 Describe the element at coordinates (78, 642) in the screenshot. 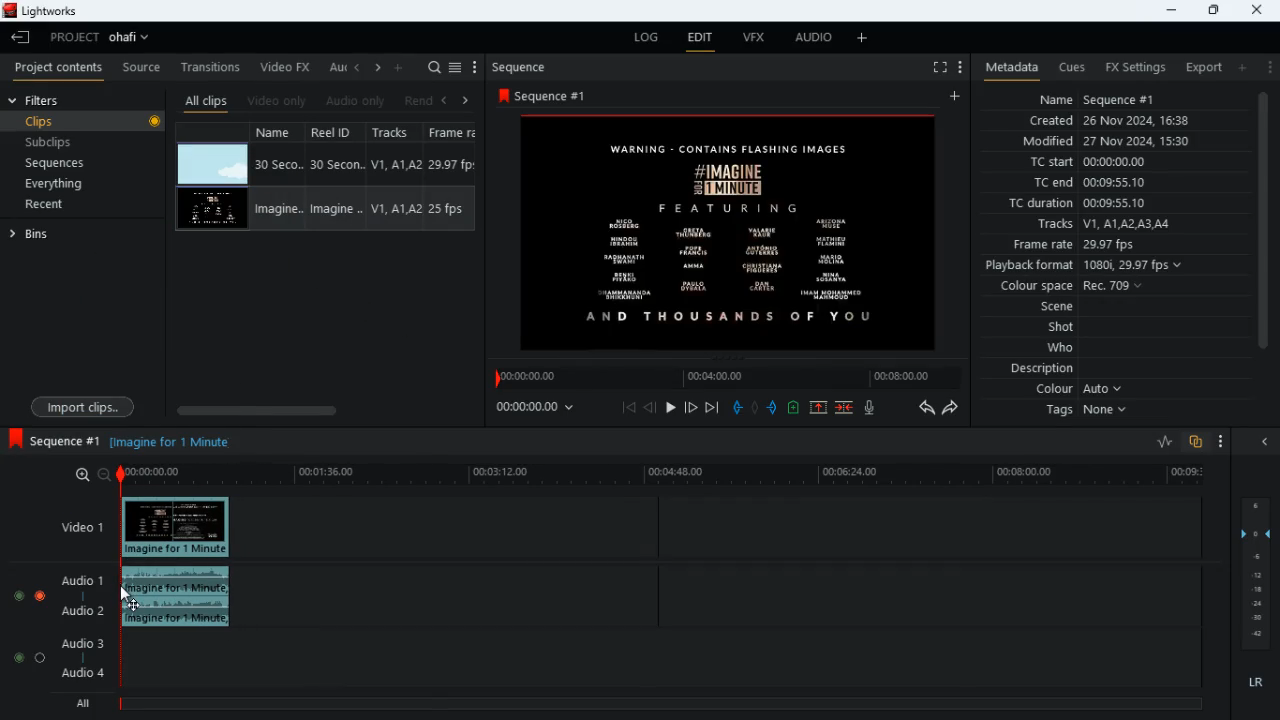

I see `audio 3` at that location.